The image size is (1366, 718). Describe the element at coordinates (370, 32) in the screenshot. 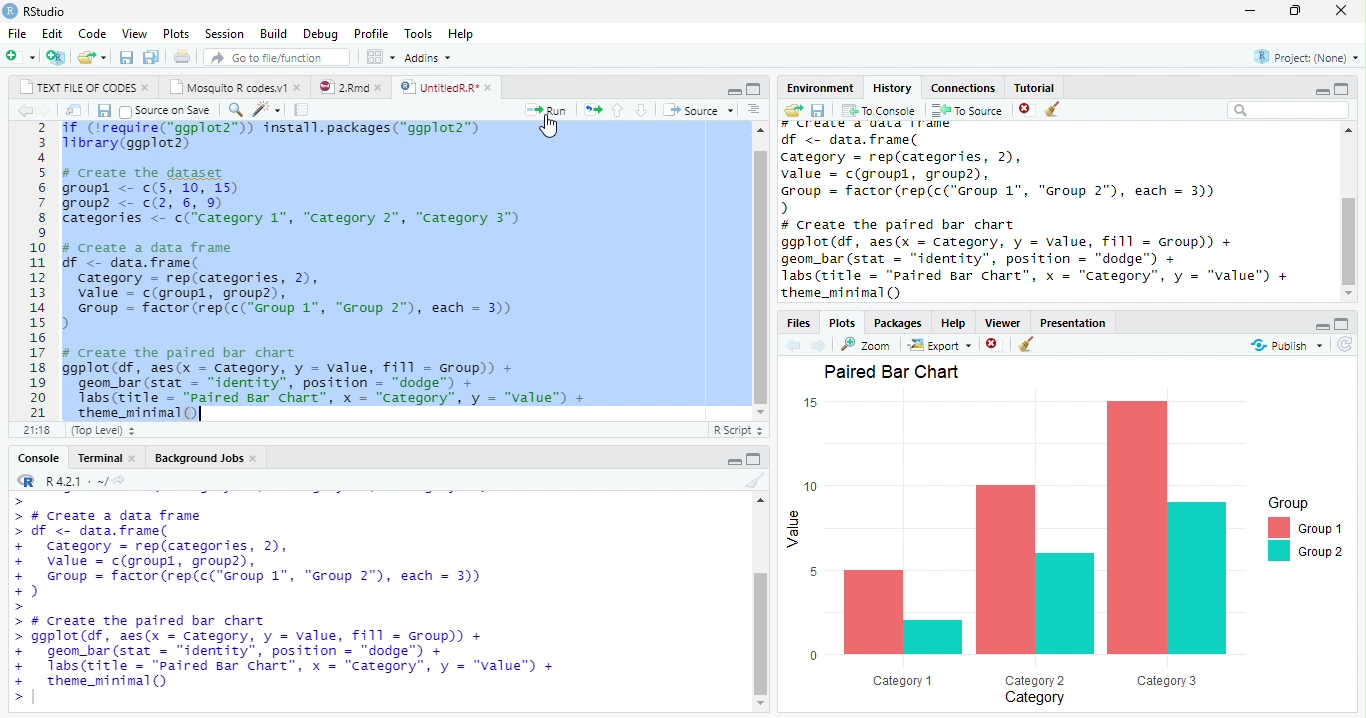

I see `profile` at that location.